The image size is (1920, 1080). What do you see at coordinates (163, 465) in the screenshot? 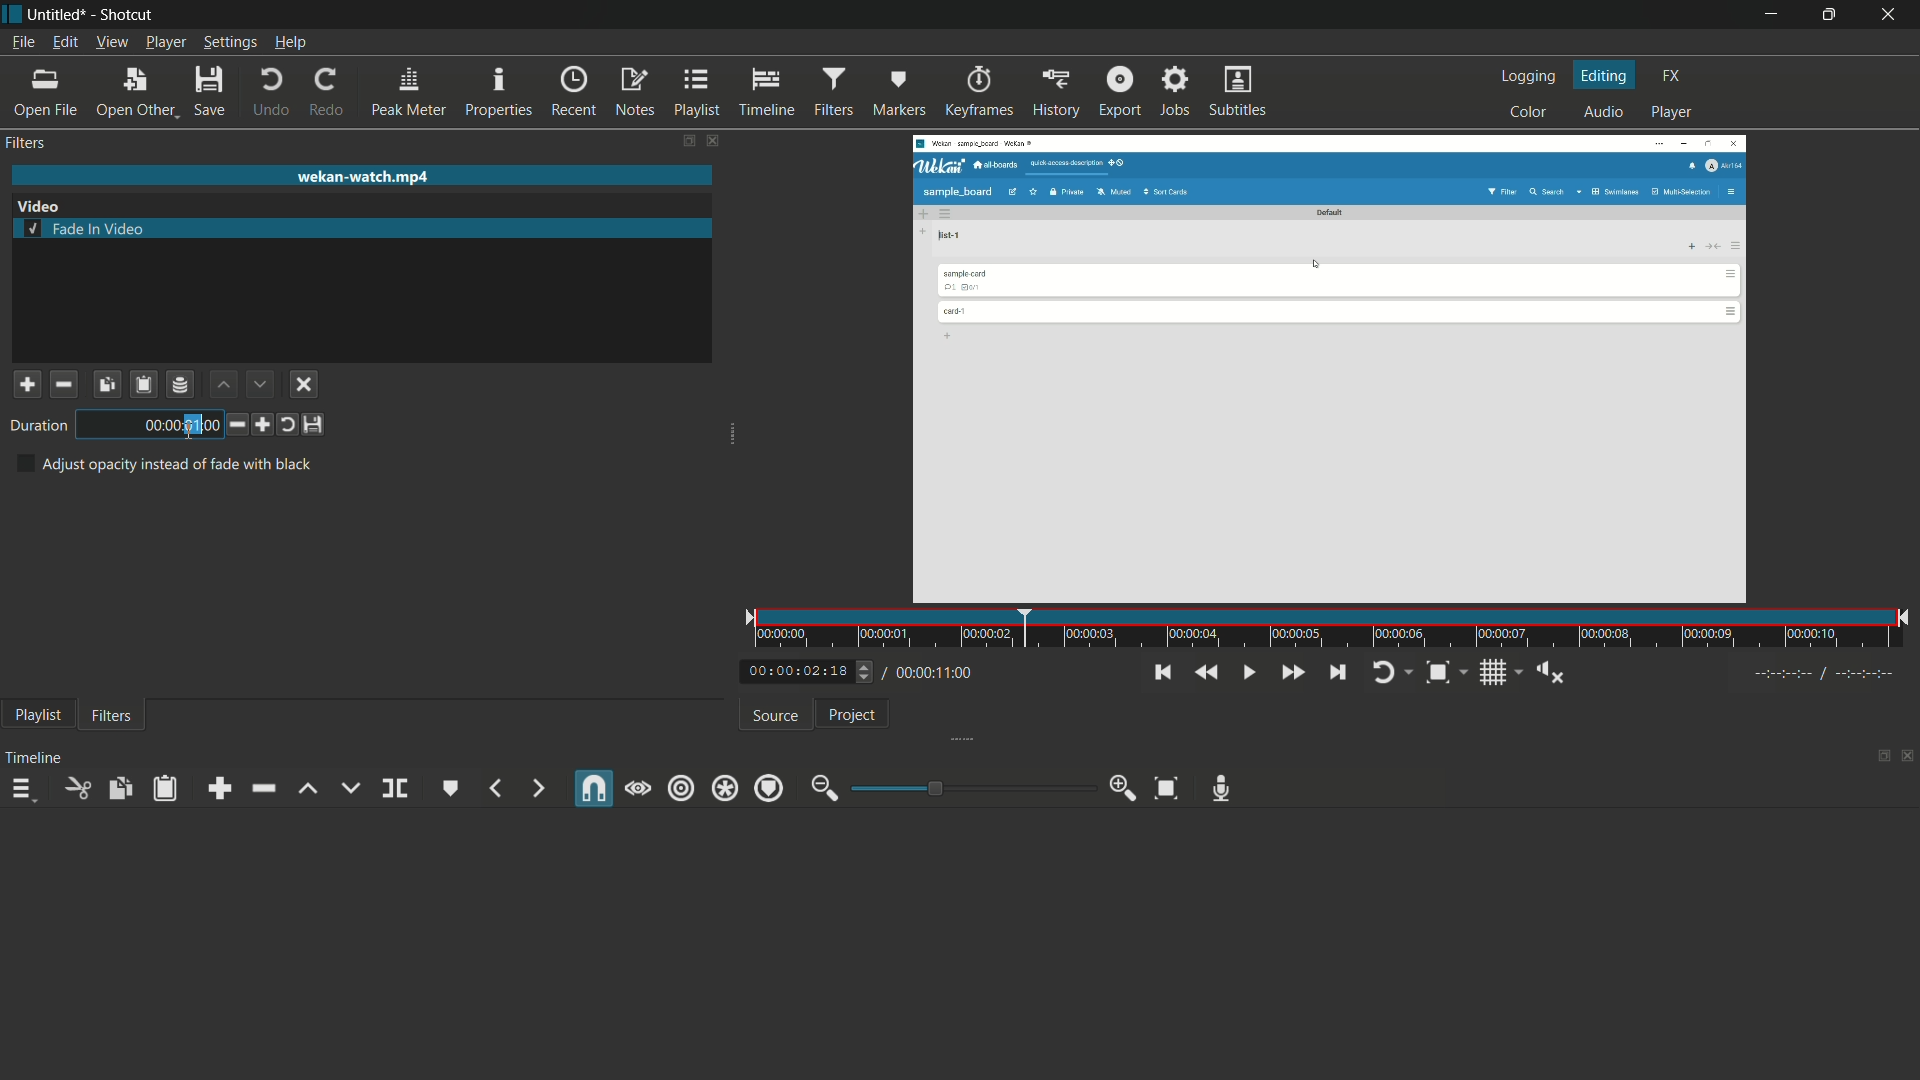
I see `text` at bounding box center [163, 465].